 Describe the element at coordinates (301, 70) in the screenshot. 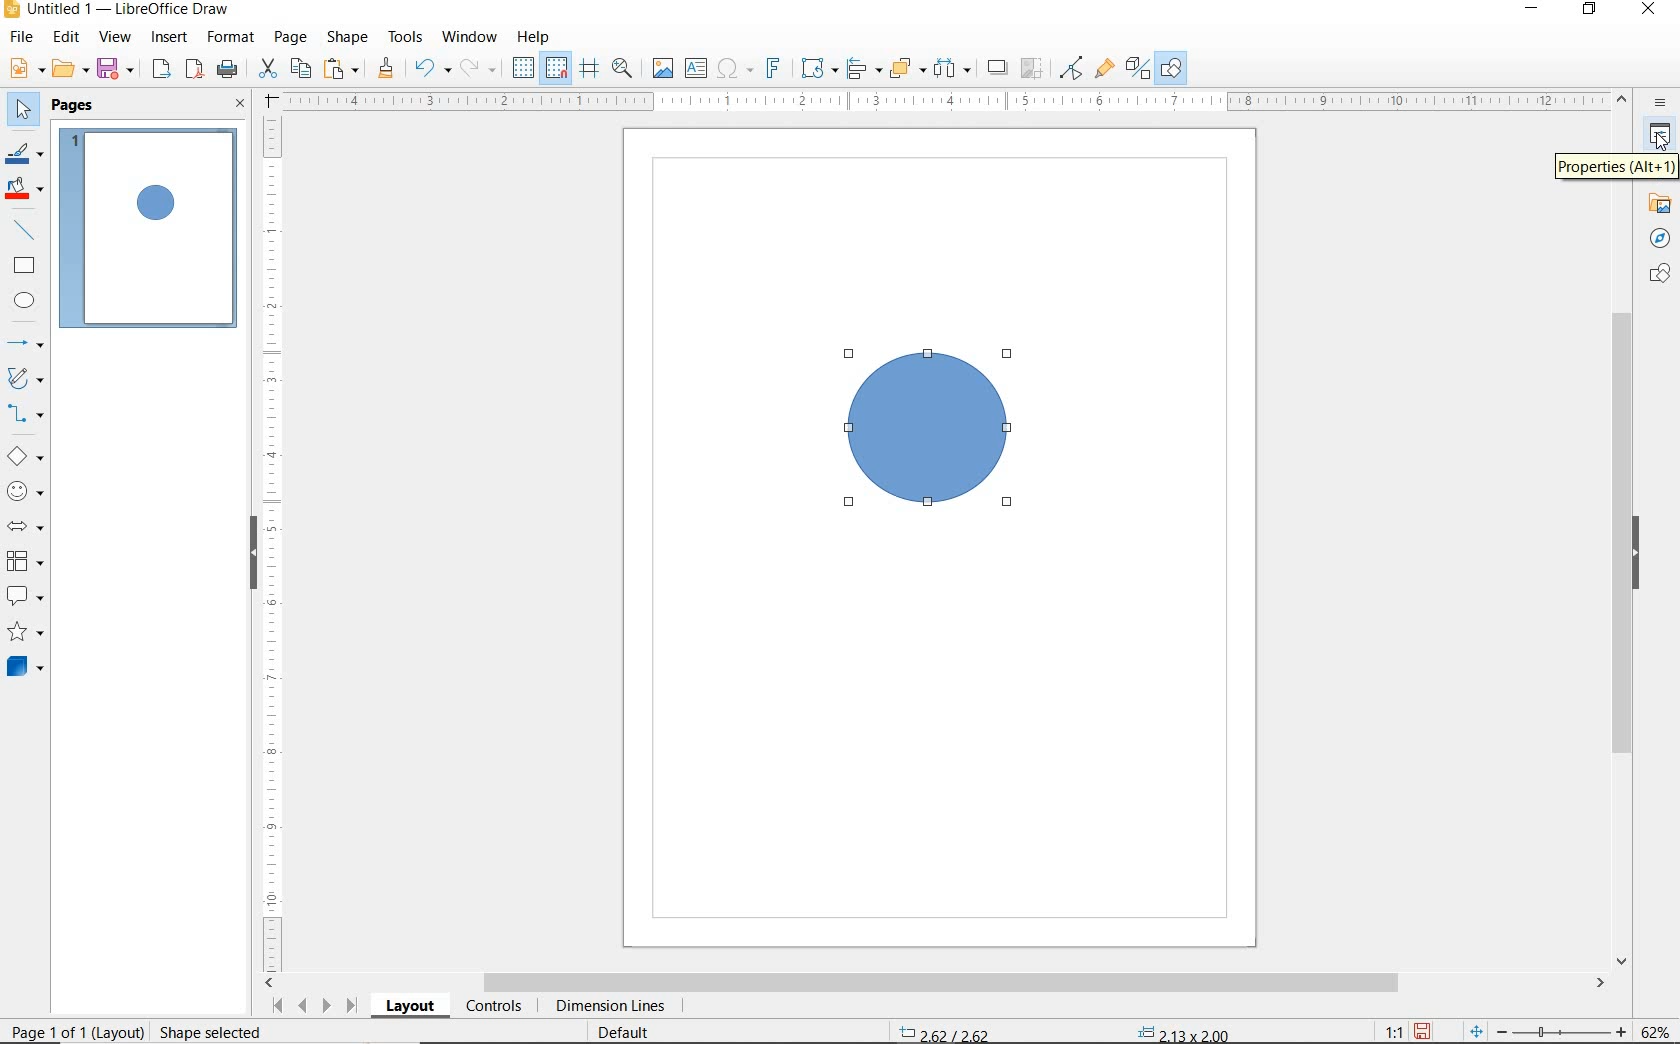

I see `COPY` at that location.